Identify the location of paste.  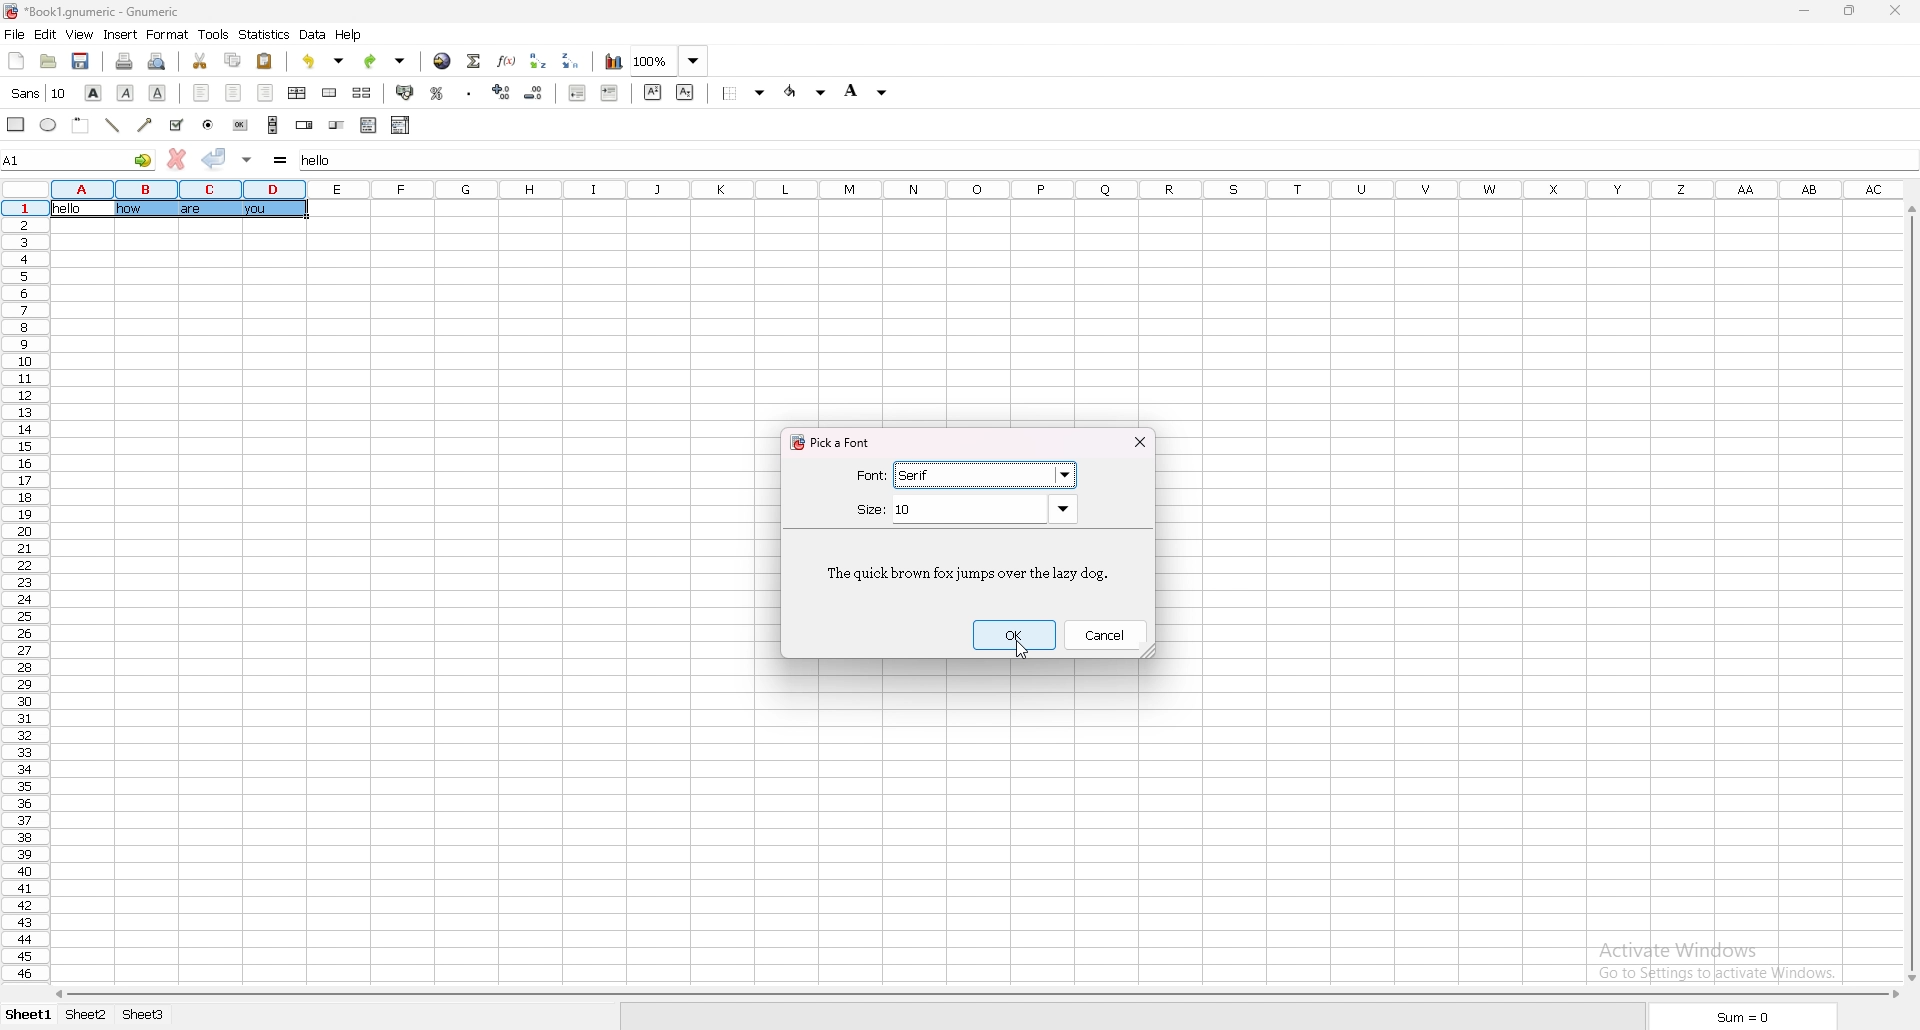
(265, 60).